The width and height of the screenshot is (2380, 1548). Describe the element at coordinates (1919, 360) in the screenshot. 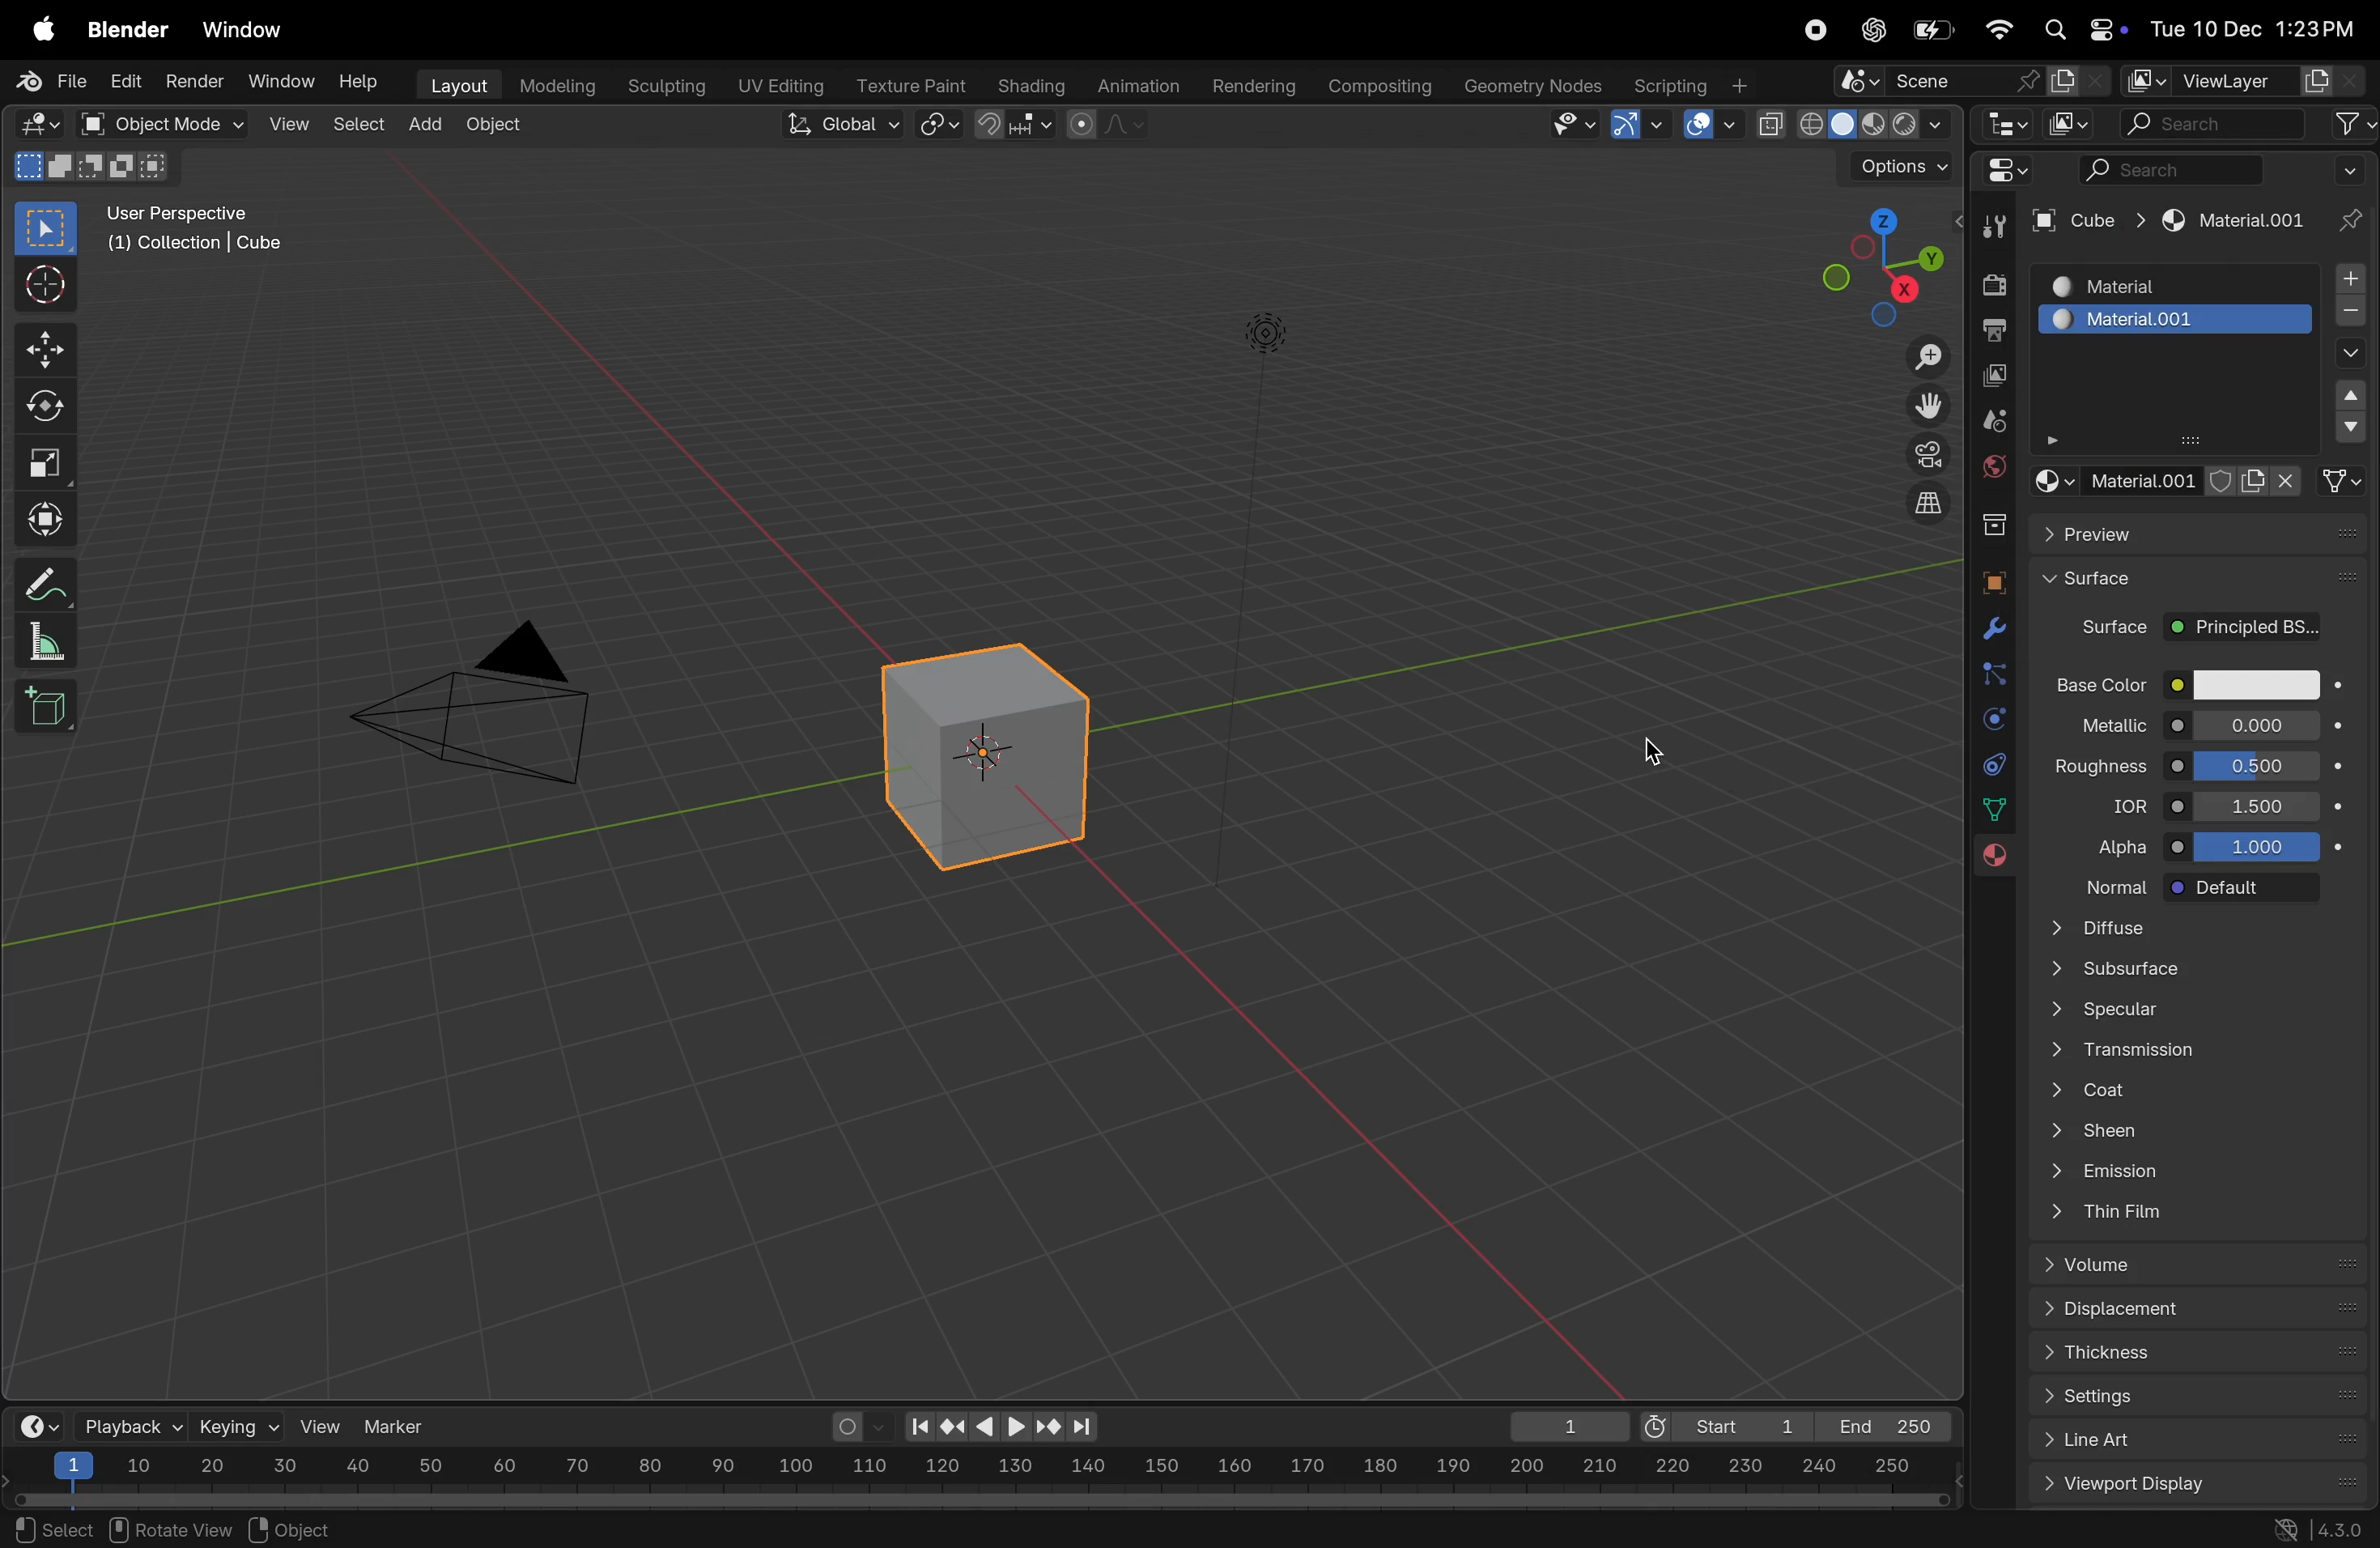

I see `zoom` at that location.